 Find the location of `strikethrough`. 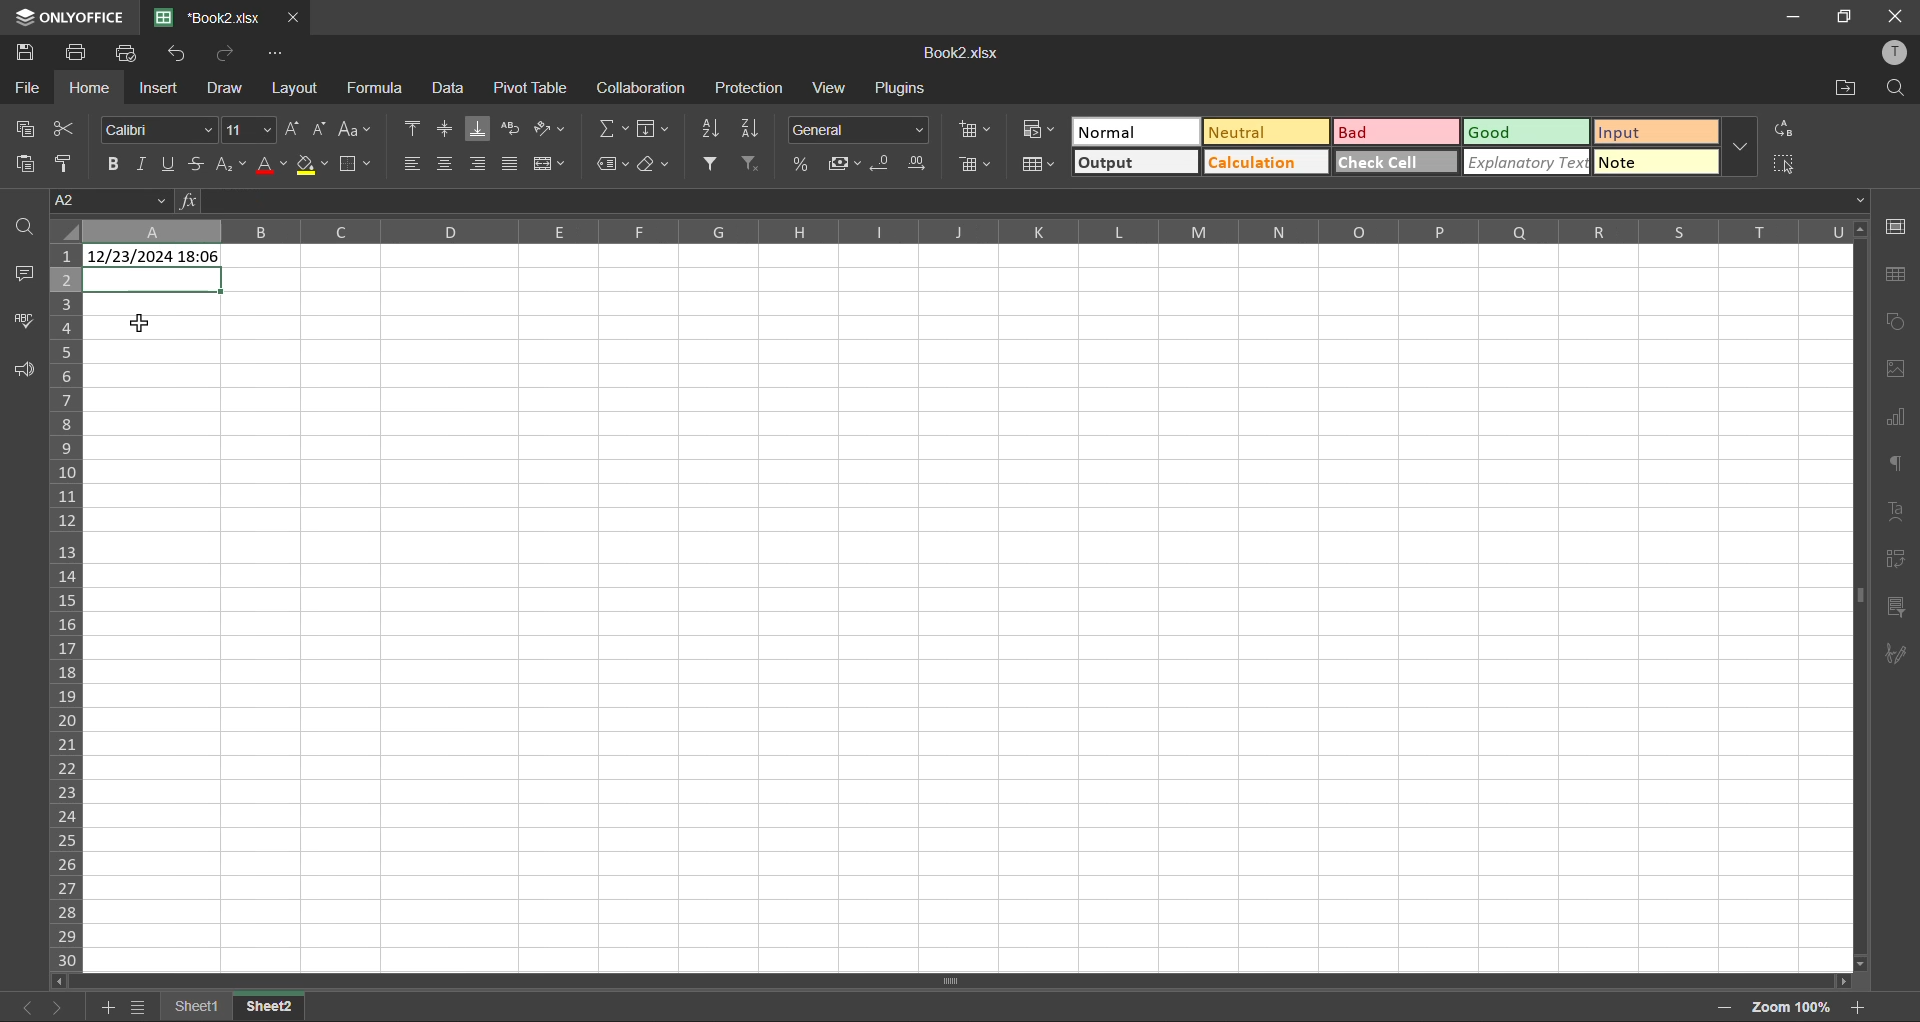

strikethrough is located at coordinates (195, 162).